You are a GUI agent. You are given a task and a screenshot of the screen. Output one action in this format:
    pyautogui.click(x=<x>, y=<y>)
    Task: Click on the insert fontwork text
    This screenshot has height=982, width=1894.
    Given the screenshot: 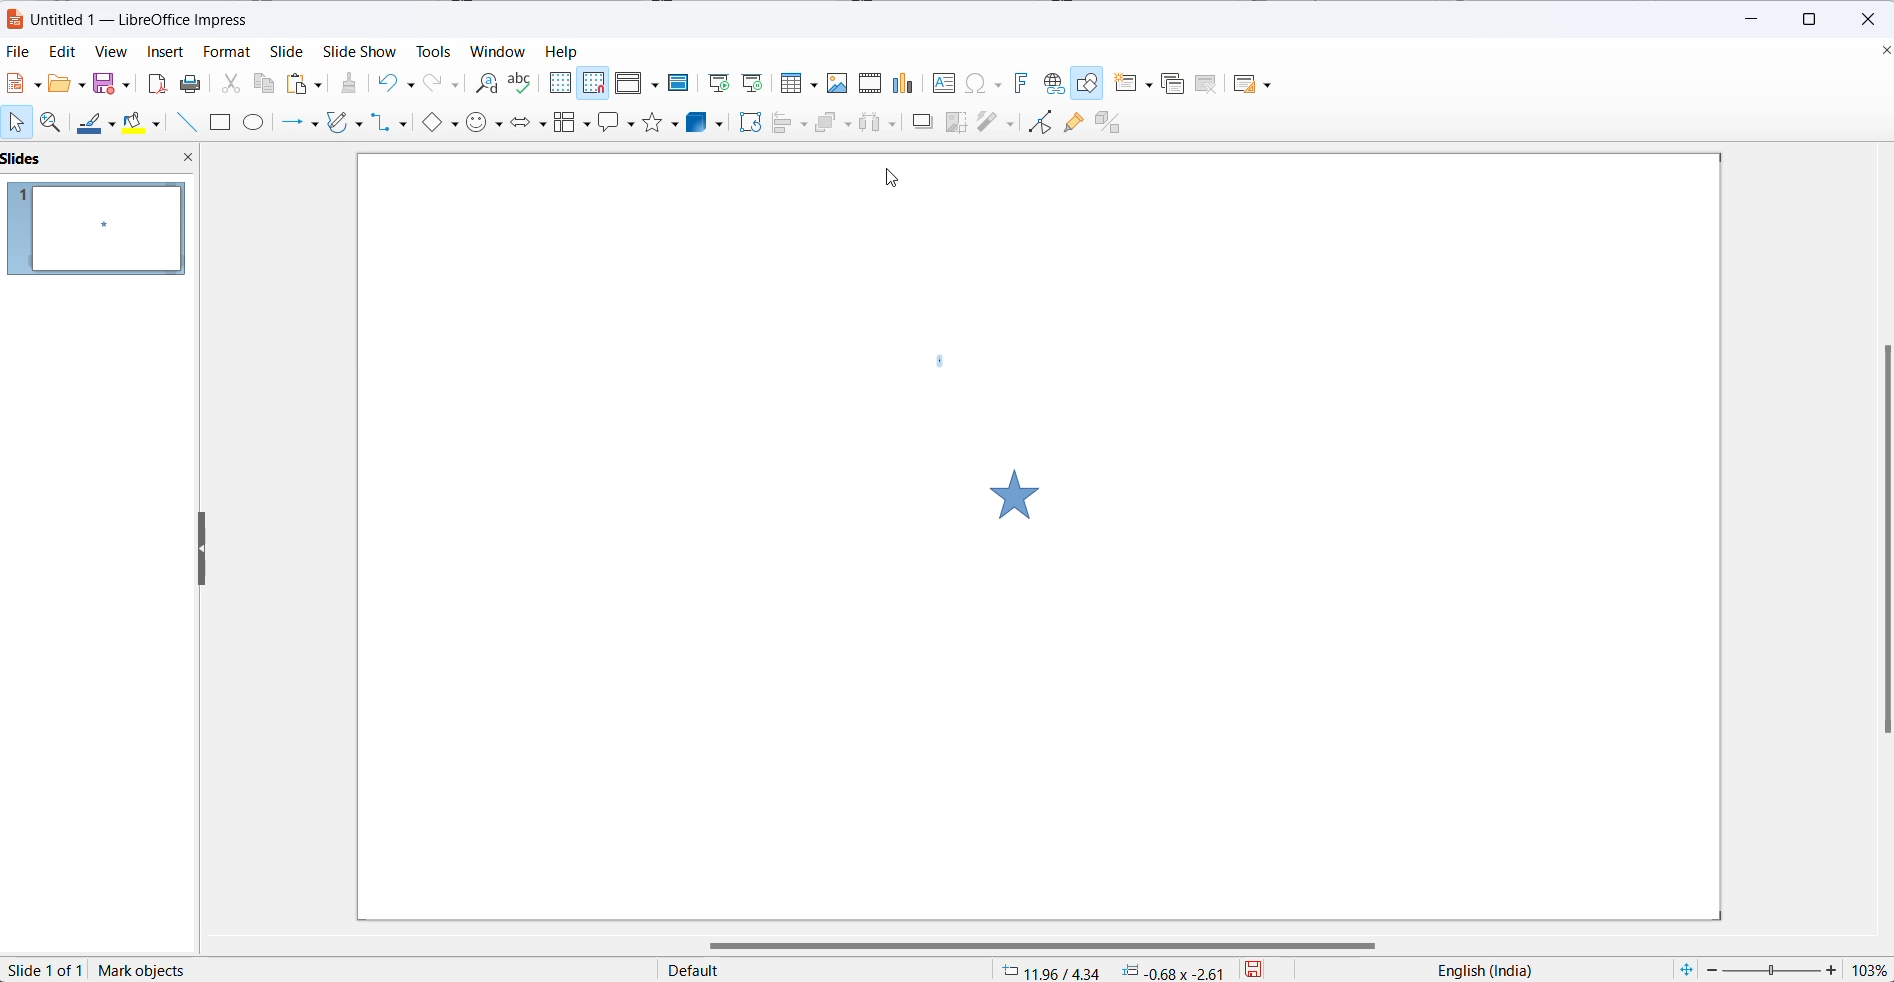 What is the action you would take?
    pyautogui.click(x=1017, y=83)
    